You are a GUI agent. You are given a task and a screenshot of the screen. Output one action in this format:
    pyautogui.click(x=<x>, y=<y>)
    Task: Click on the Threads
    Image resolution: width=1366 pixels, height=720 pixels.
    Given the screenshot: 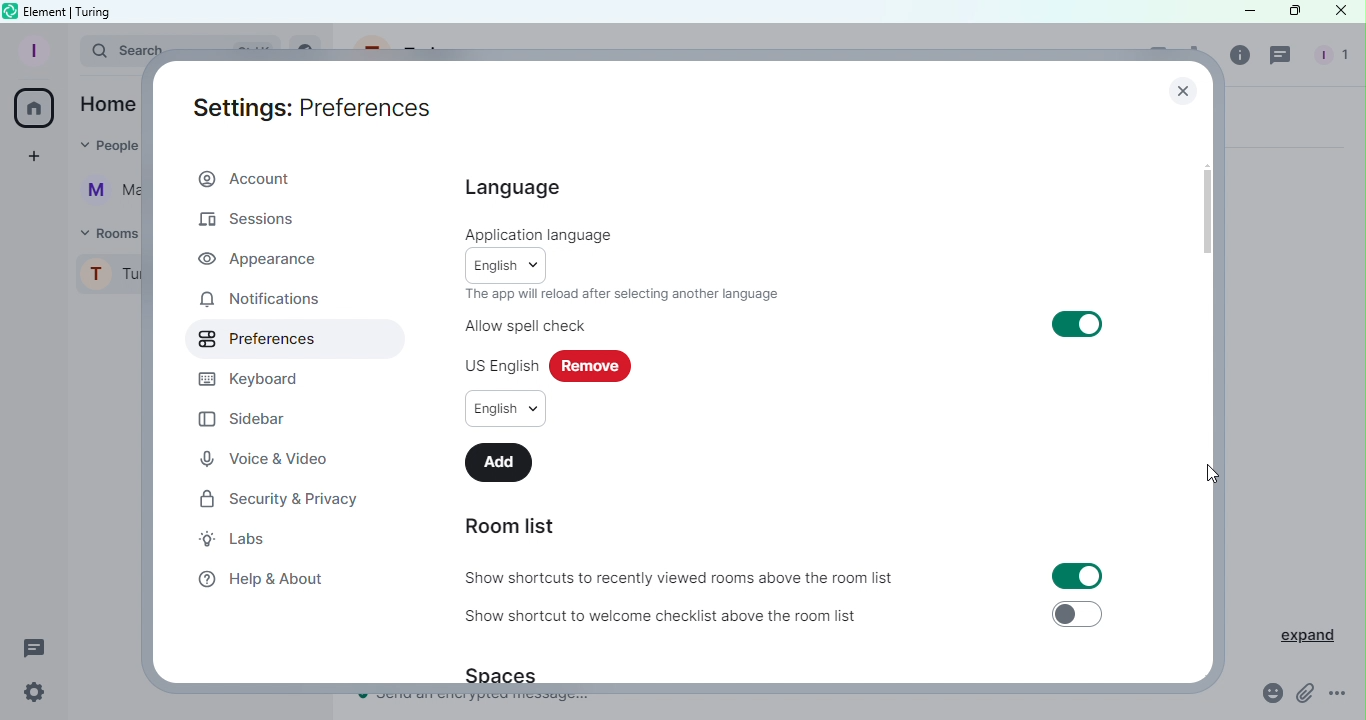 What is the action you would take?
    pyautogui.click(x=1283, y=58)
    